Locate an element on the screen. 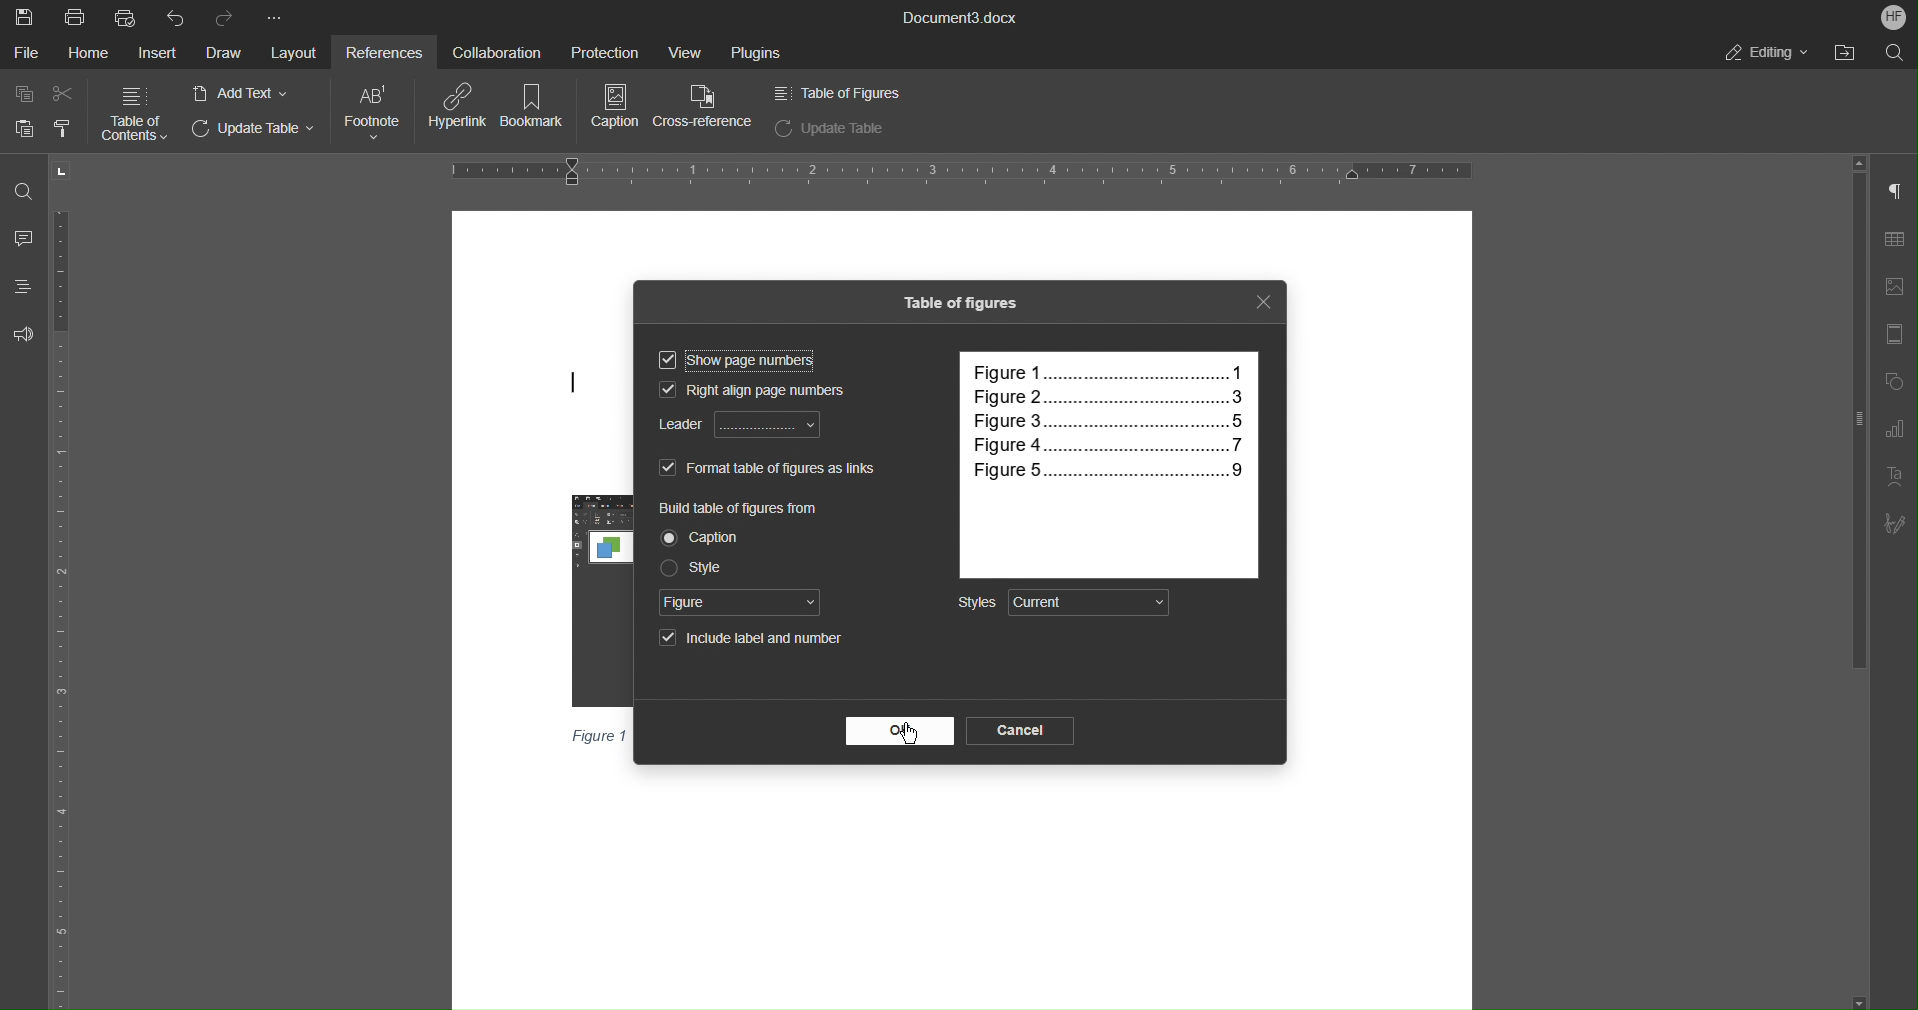 The height and width of the screenshot is (1010, 1918). Feedback and Support is located at coordinates (22, 335).